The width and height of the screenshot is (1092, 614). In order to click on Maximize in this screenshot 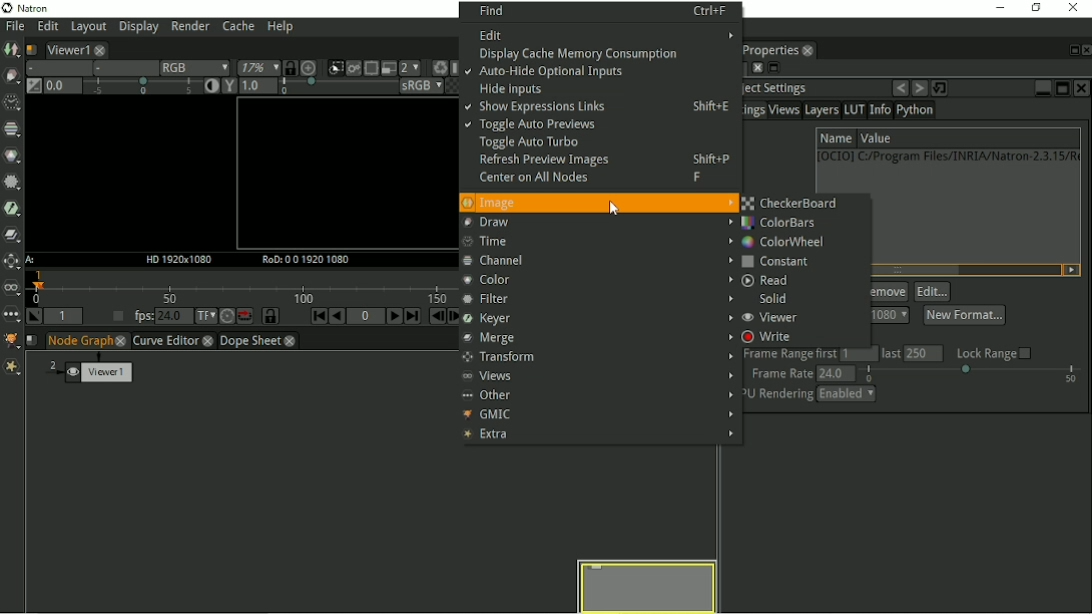, I will do `click(1062, 88)`.